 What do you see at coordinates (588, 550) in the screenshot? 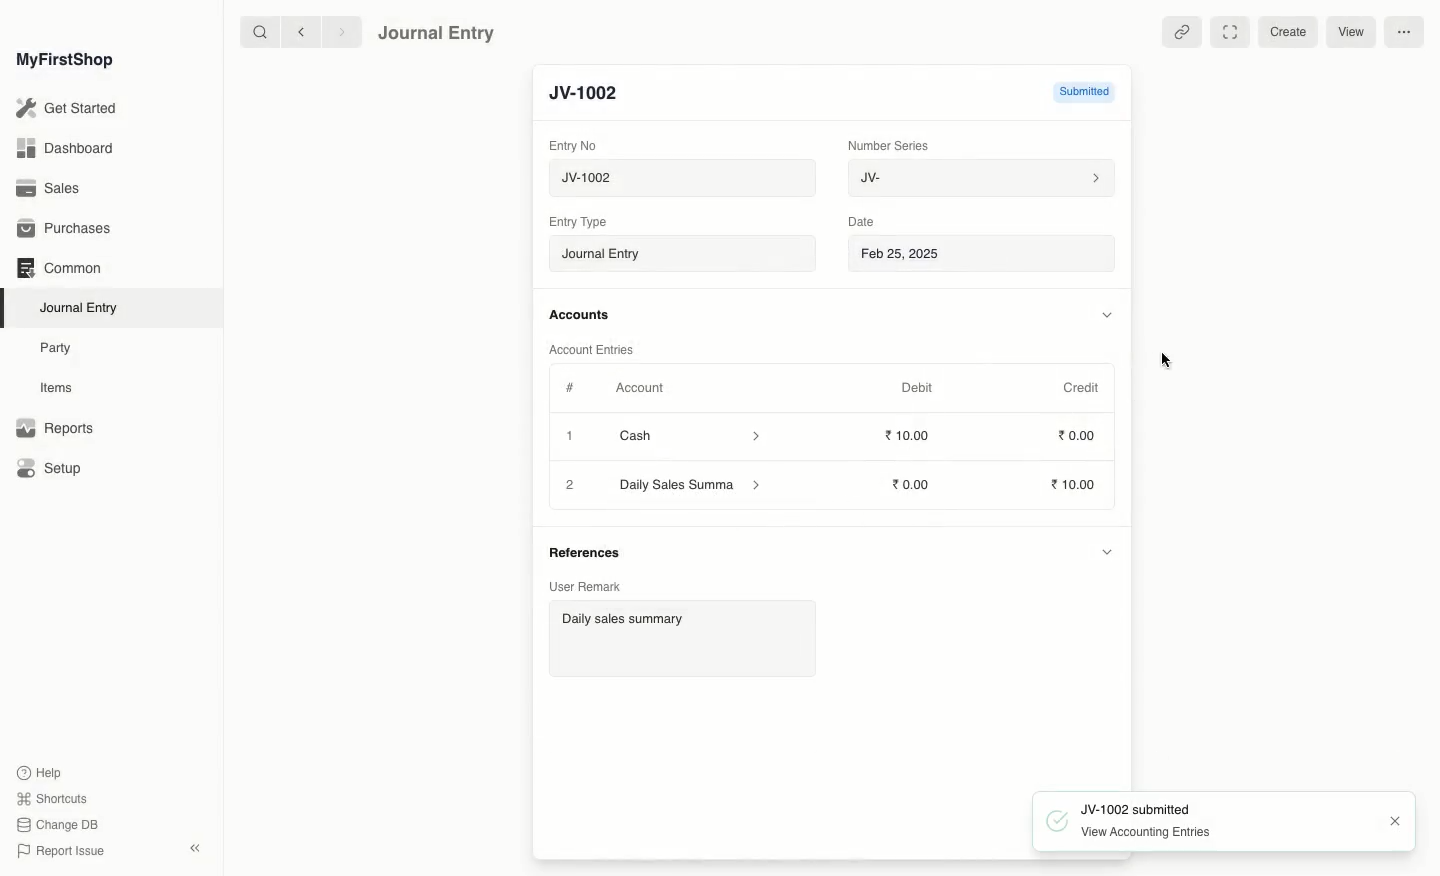
I see `References` at bounding box center [588, 550].